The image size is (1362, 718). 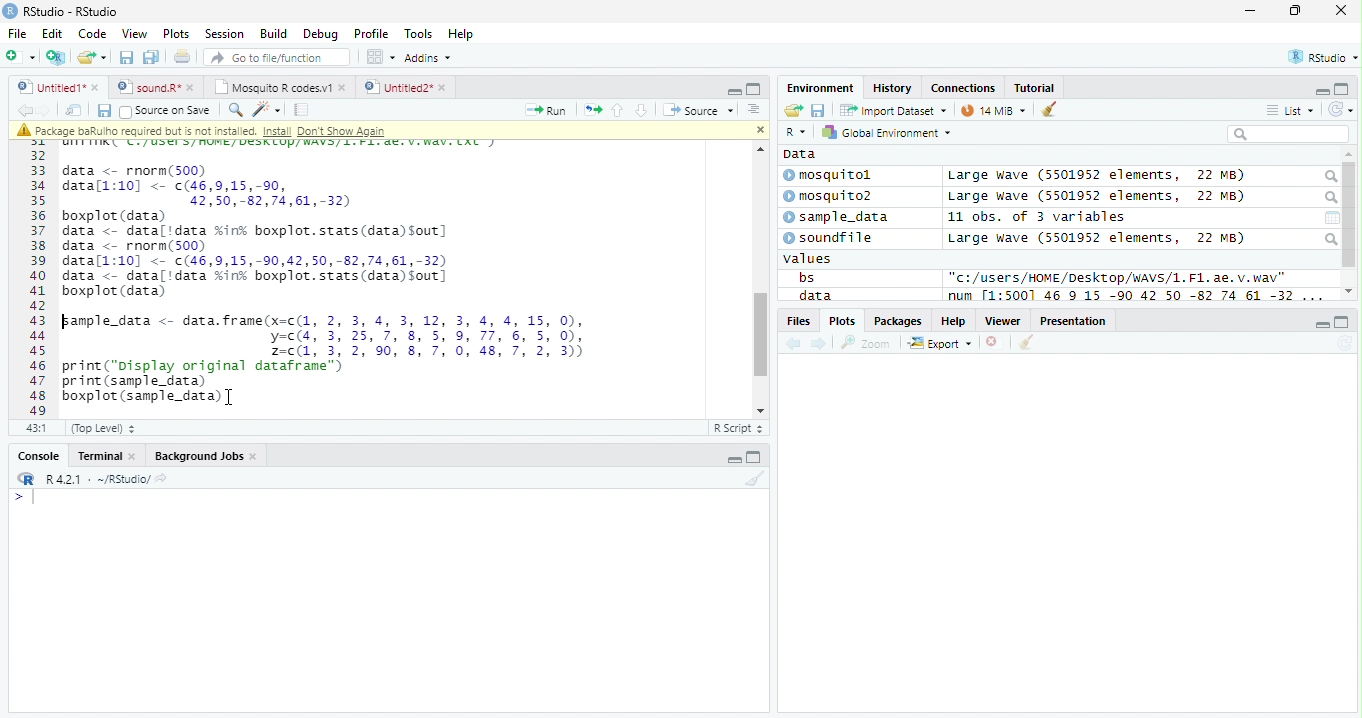 I want to click on Source, so click(x=700, y=109).